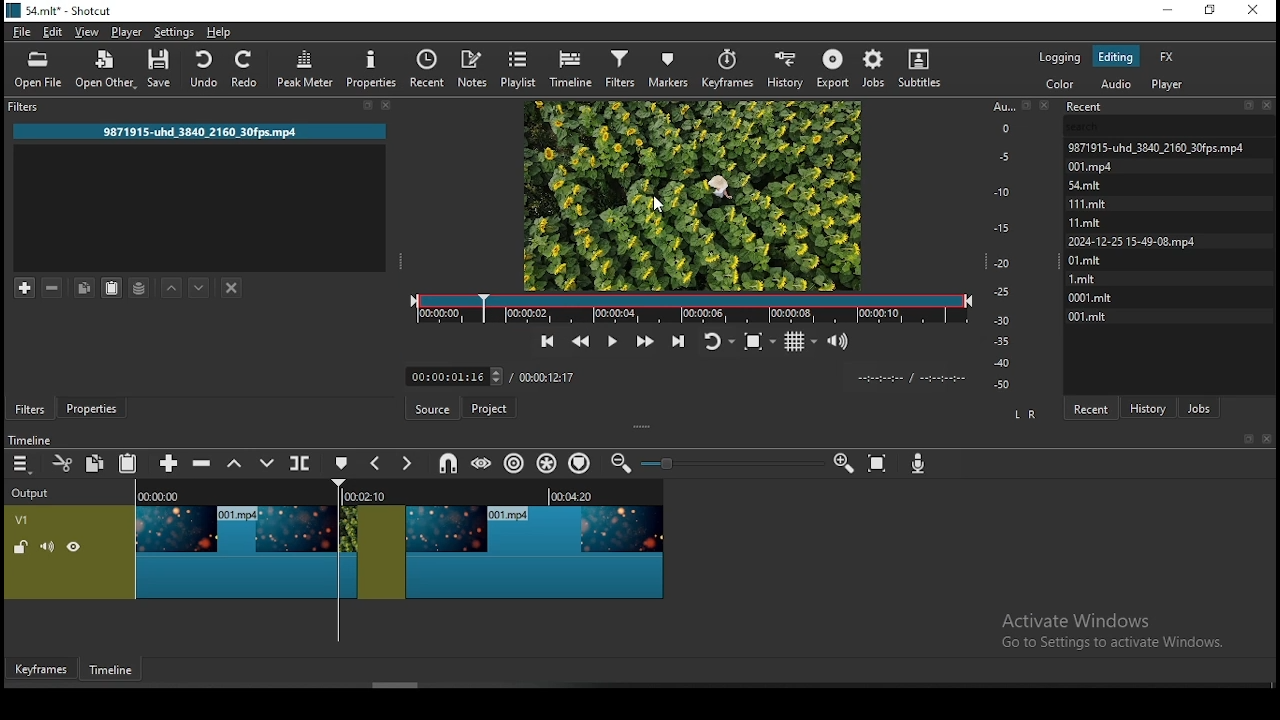 The width and height of the screenshot is (1280, 720). Describe the element at coordinates (209, 133) in the screenshot. I see `9871915-uhd 3840 2160 30fps.mp4` at that location.